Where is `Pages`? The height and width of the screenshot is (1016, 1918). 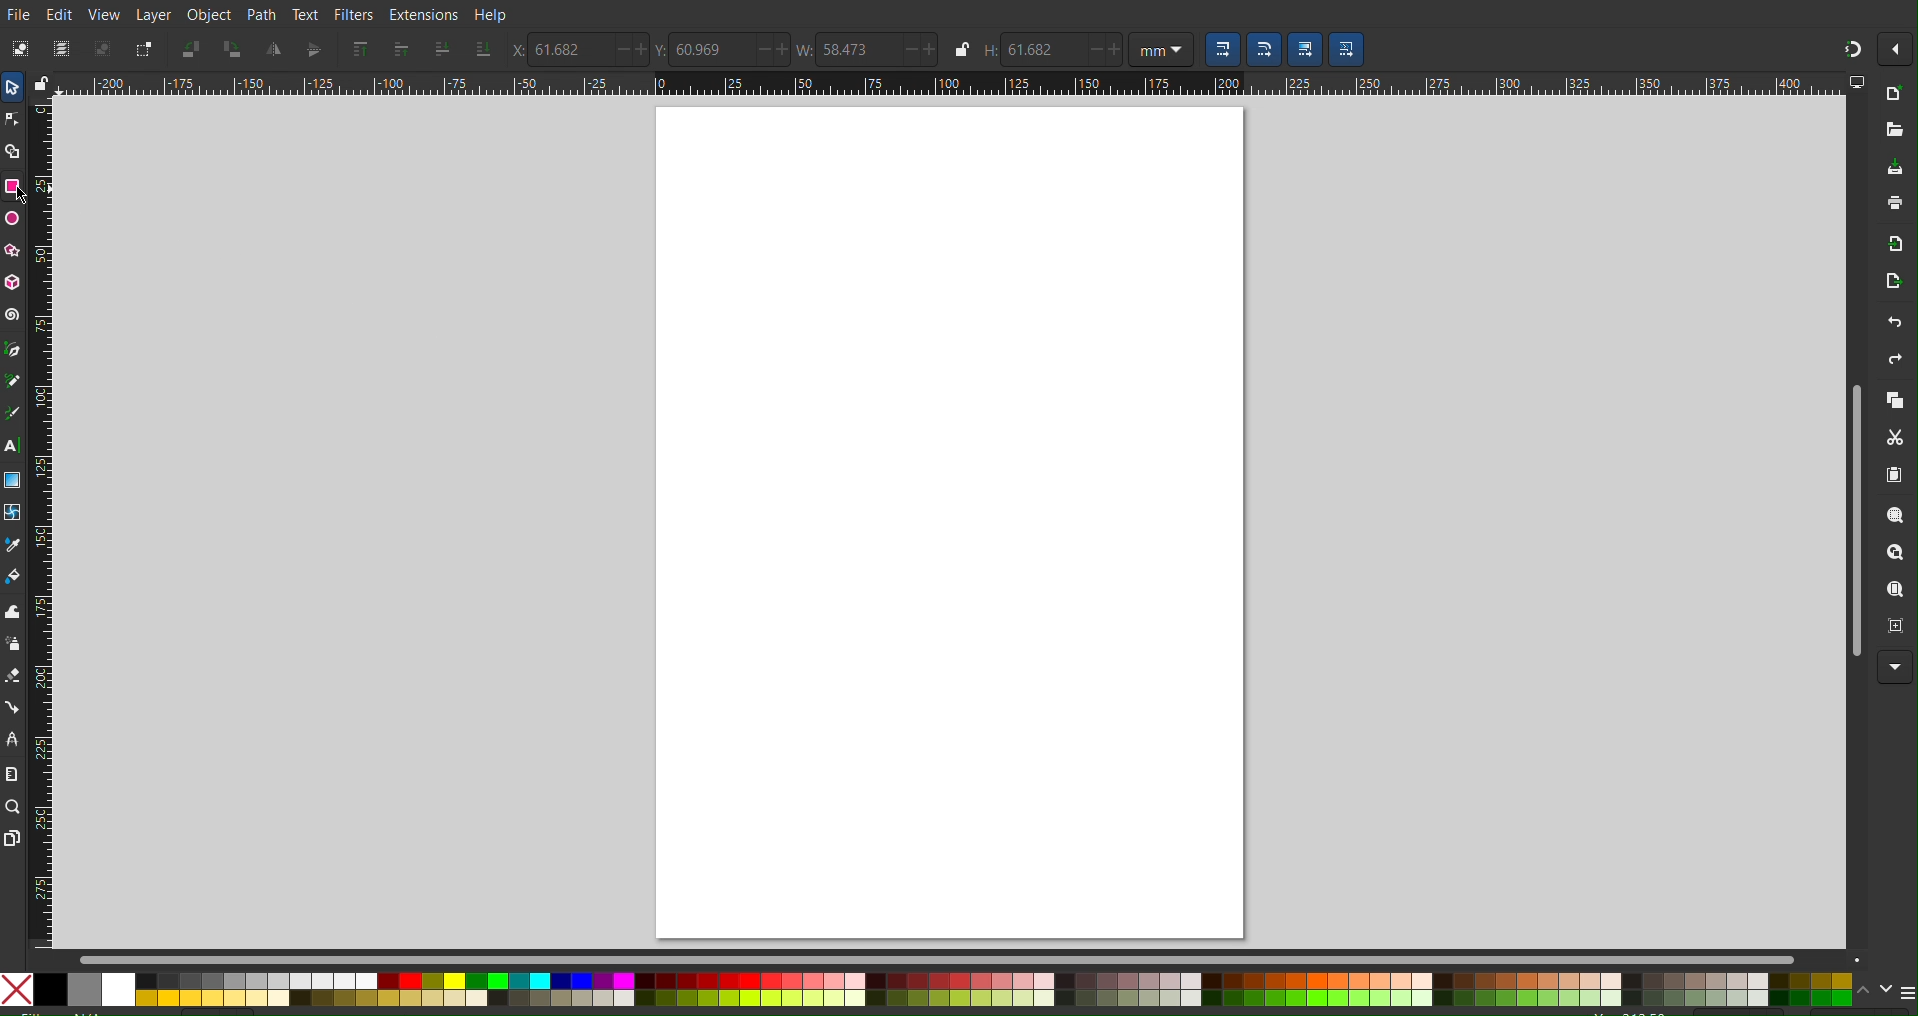
Pages is located at coordinates (12, 837).